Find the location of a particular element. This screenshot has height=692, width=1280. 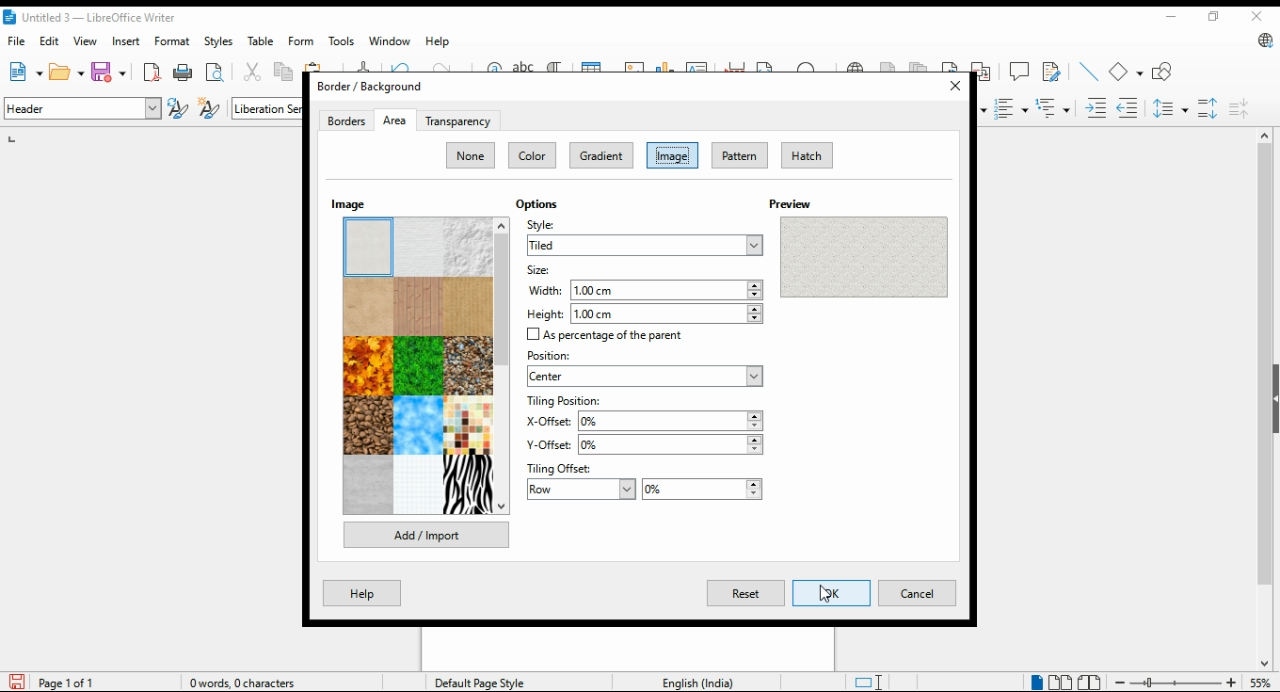

tiling offset is located at coordinates (560, 468).